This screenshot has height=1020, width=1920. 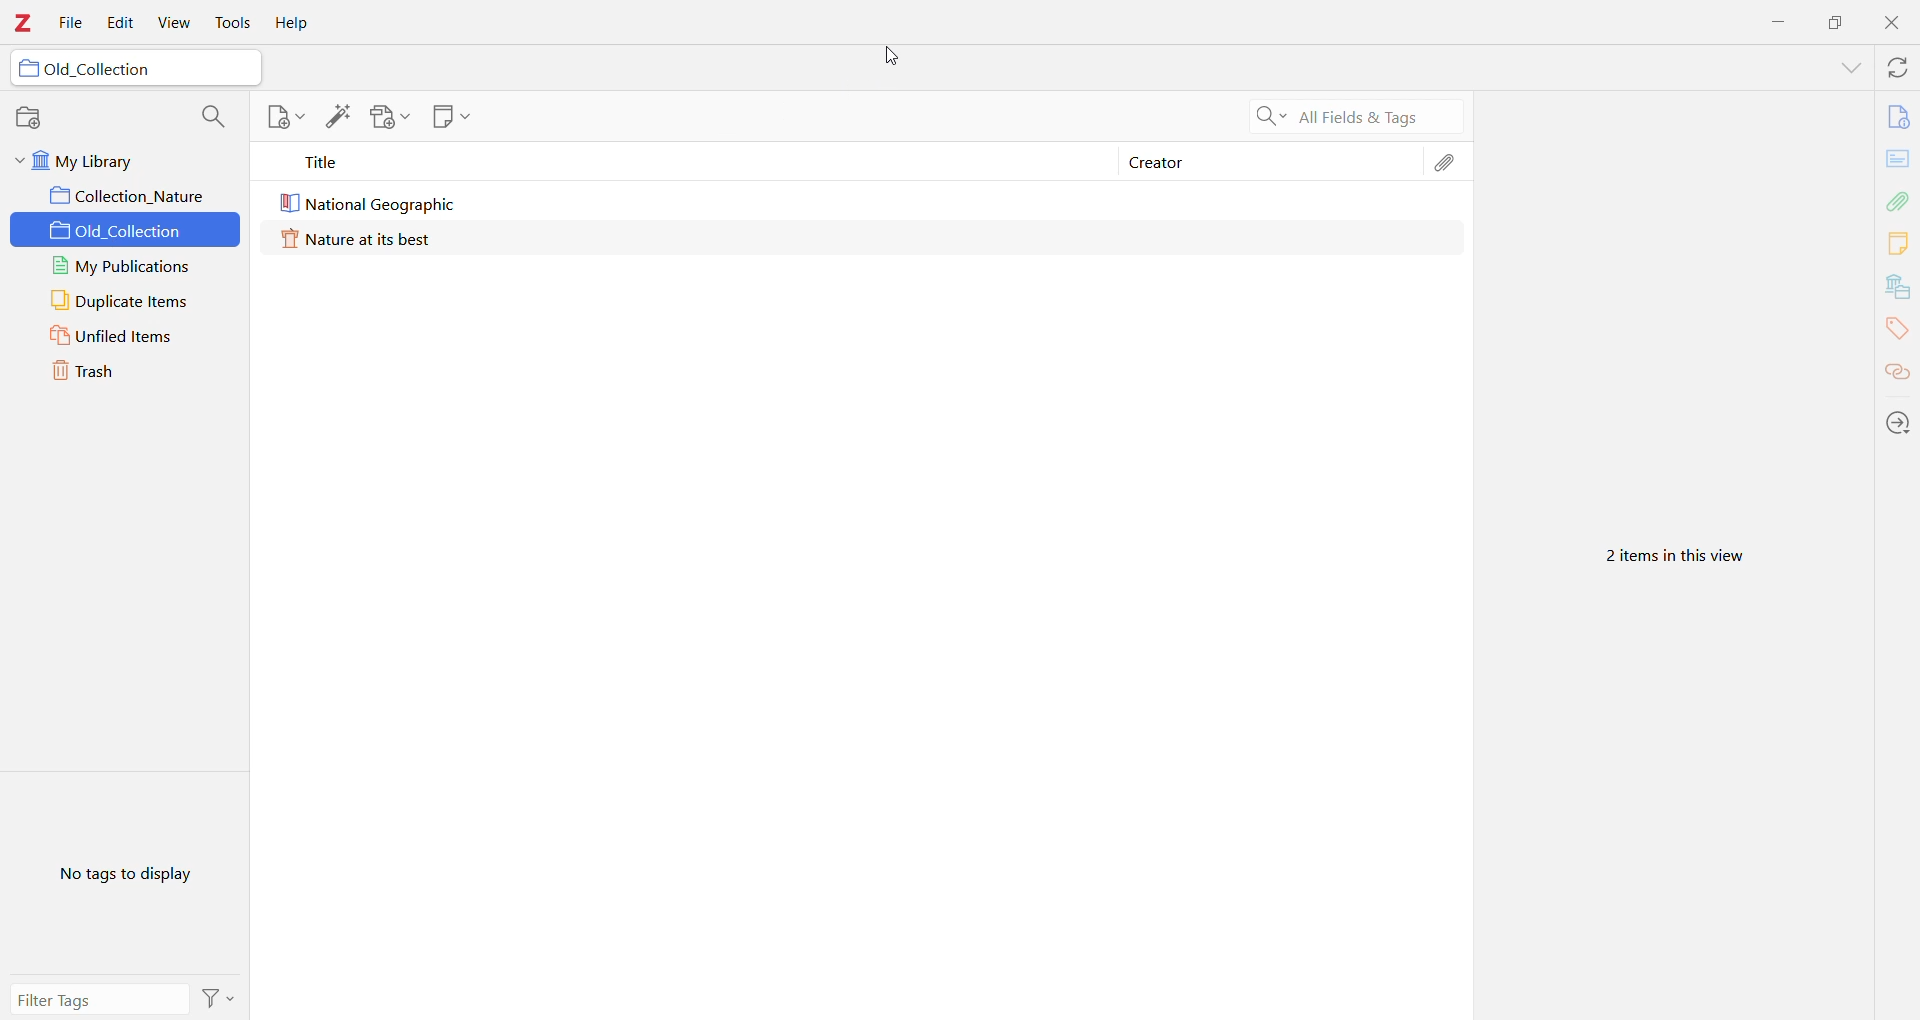 I want to click on Tags, so click(x=1896, y=331).